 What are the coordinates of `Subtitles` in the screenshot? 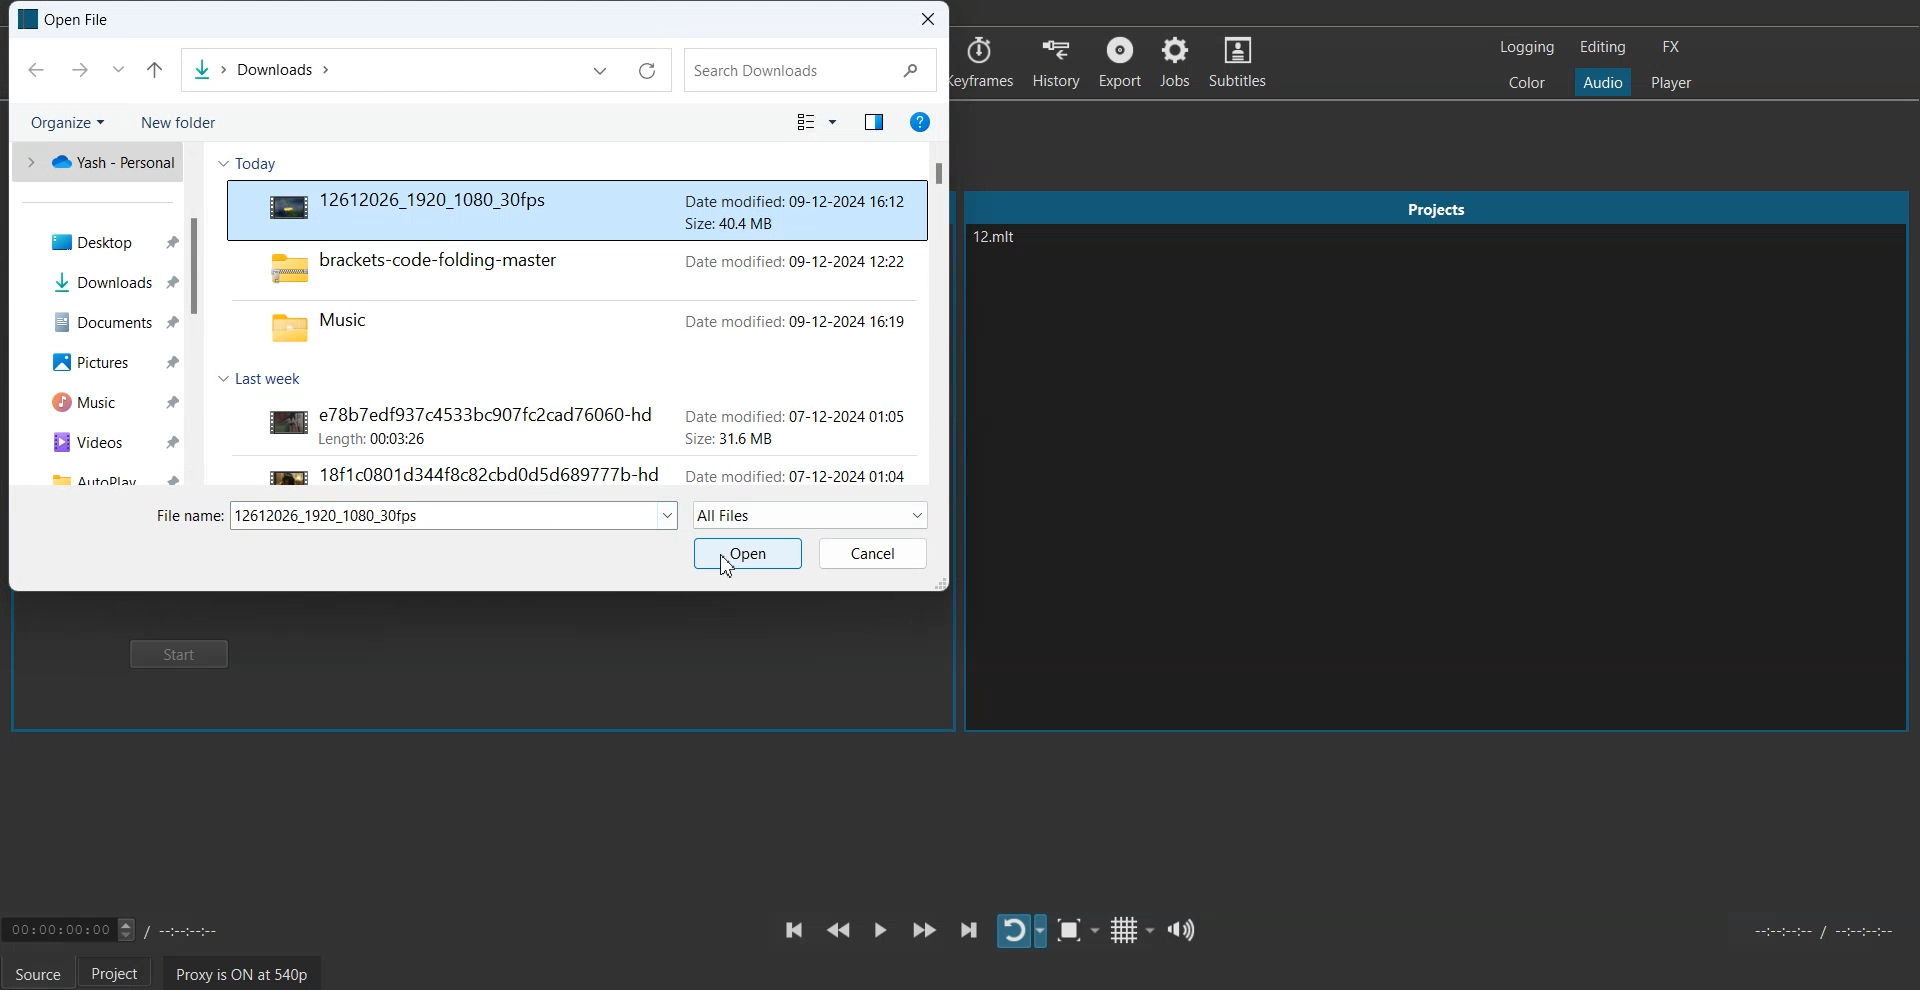 It's located at (1238, 60).